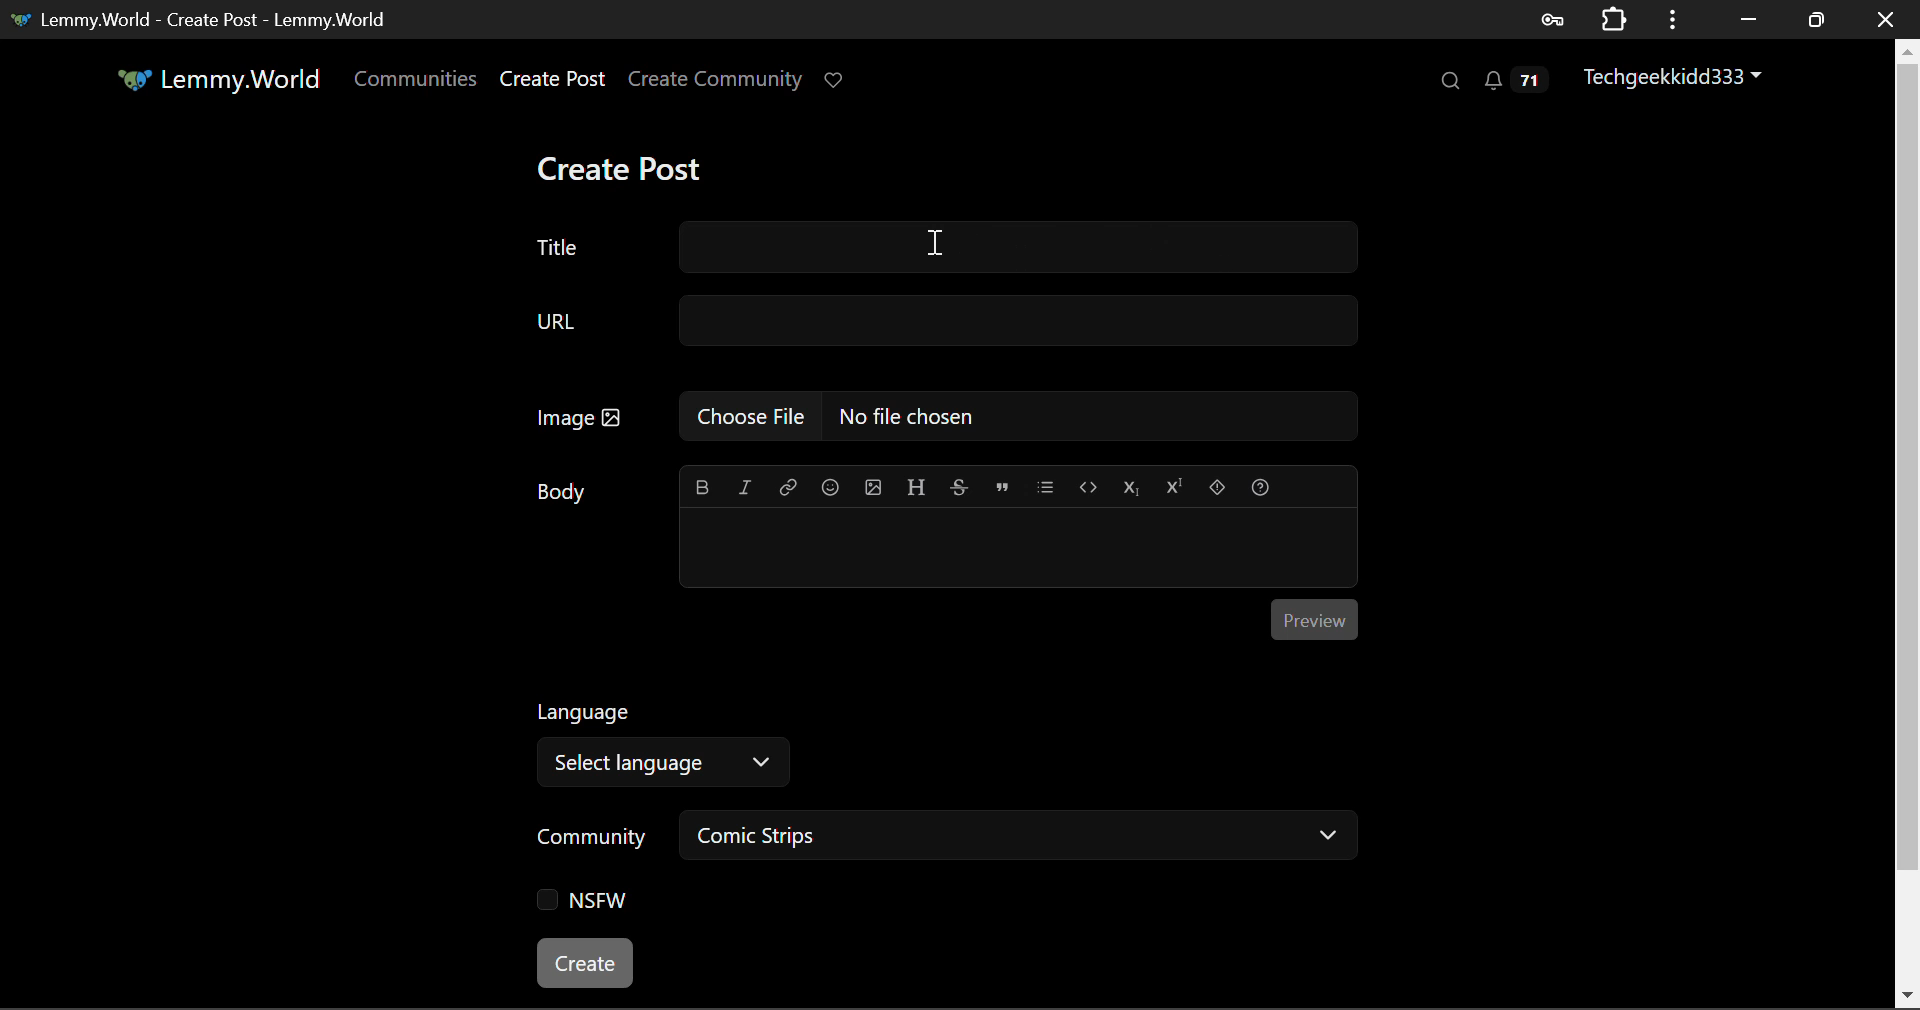  What do you see at coordinates (1885, 17) in the screenshot?
I see `Close Window` at bounding box center [1885, 17].